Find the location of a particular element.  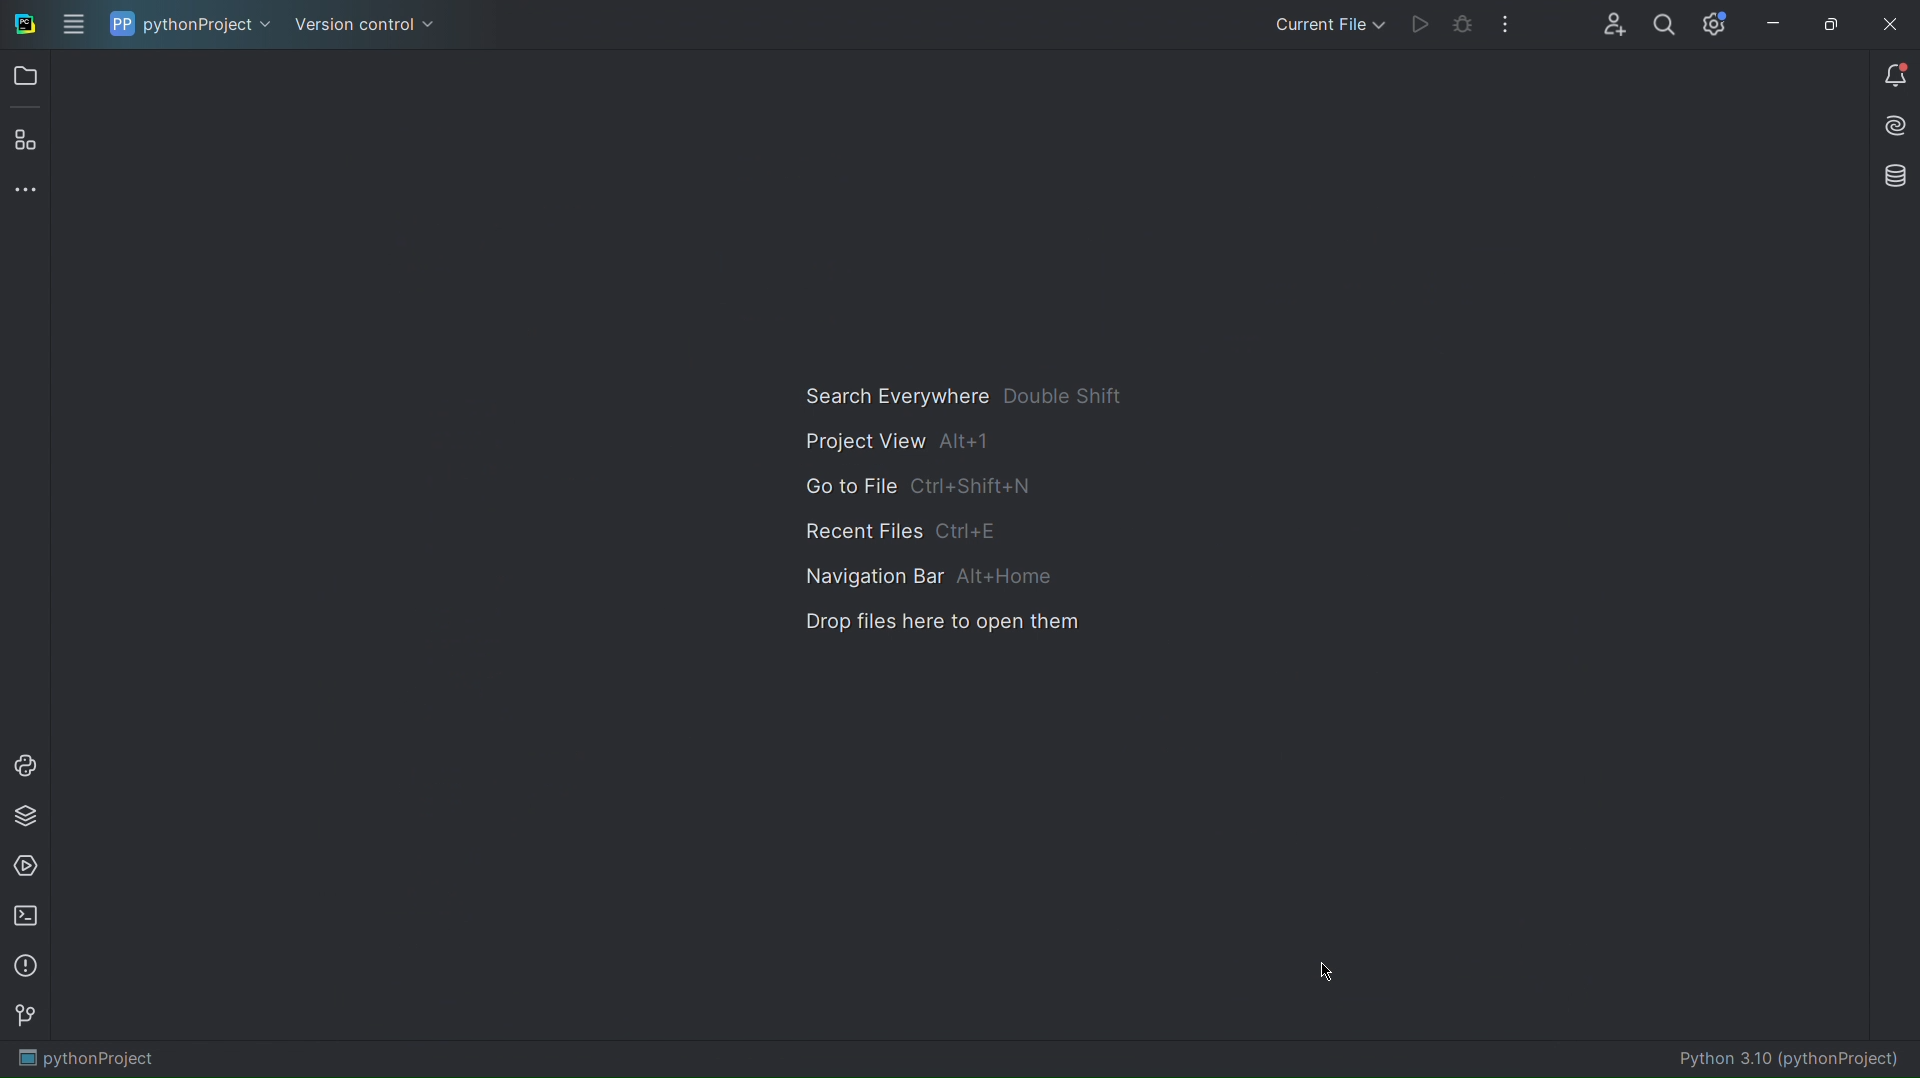

Problems is located at coordinates (28, 968).